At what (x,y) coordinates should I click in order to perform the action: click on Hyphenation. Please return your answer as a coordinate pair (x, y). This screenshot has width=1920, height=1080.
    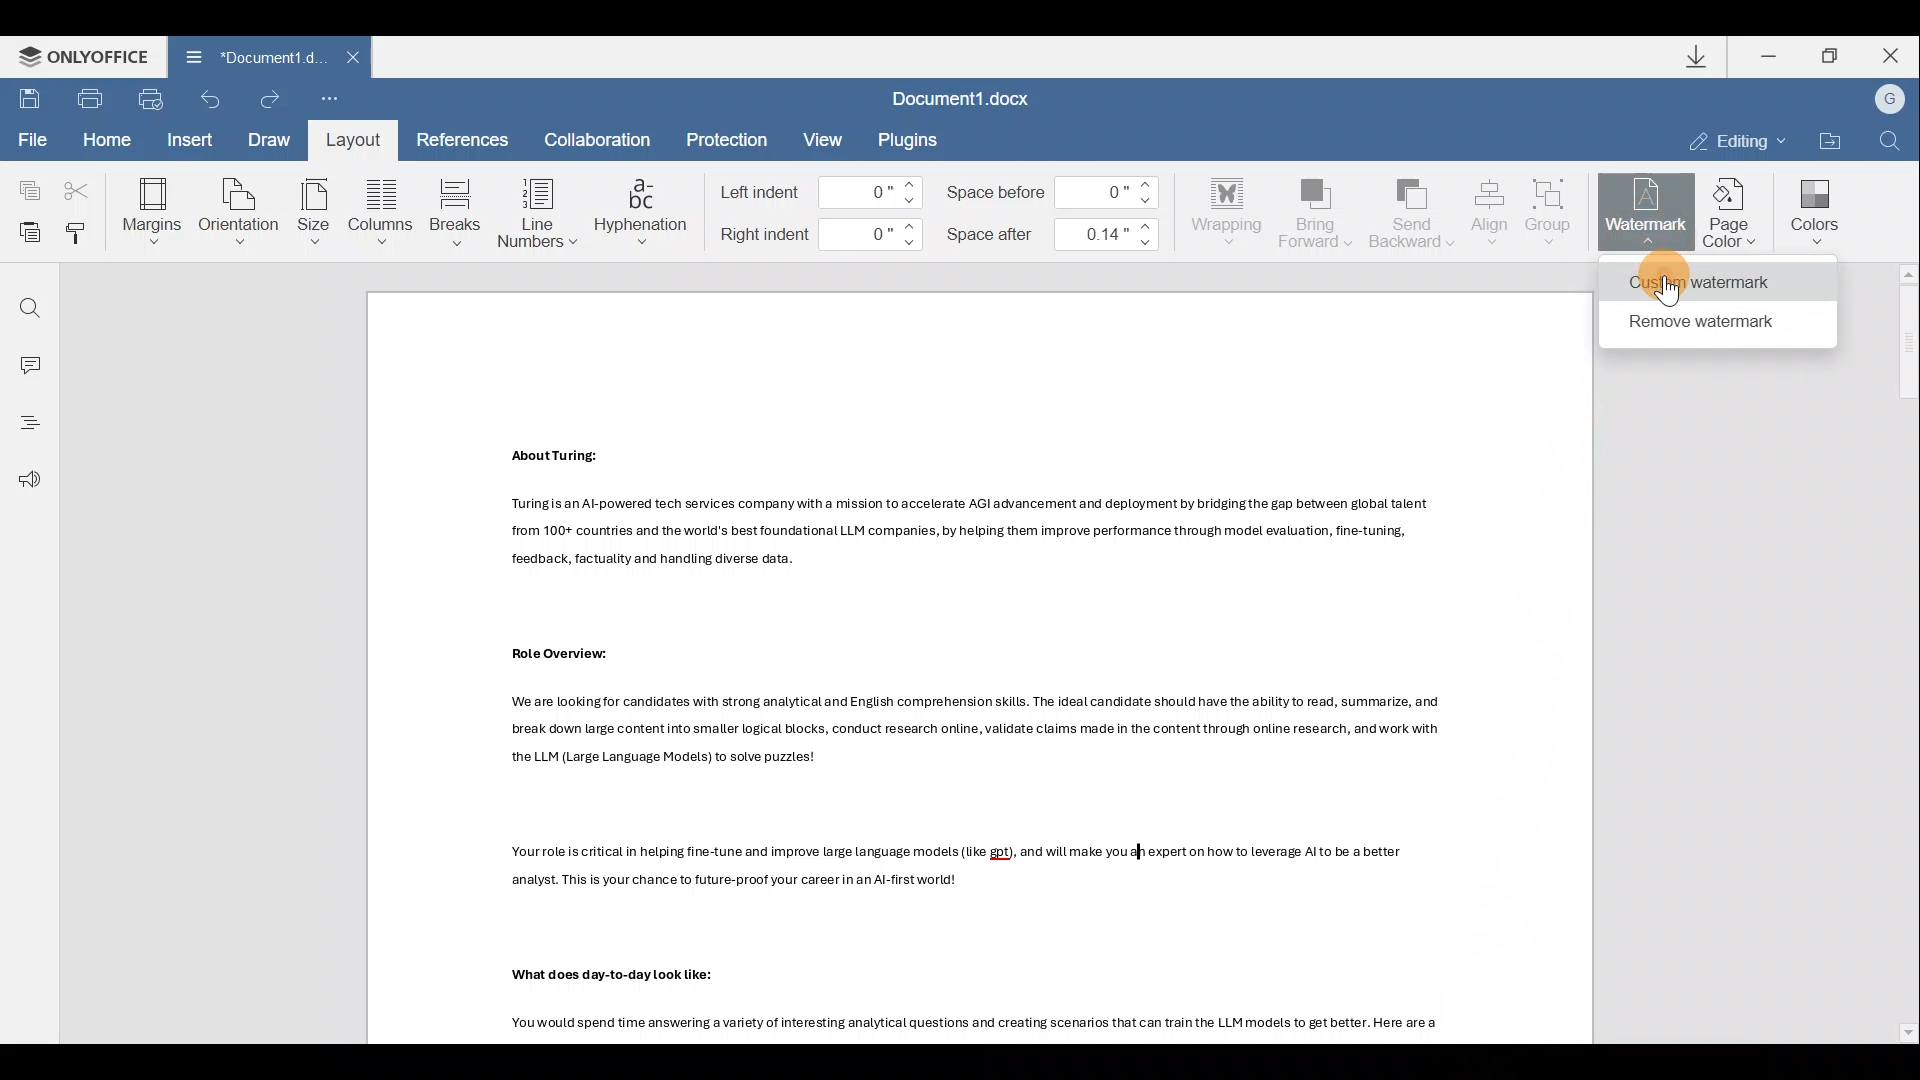
    Looking at the image, I should click on (644, 213).